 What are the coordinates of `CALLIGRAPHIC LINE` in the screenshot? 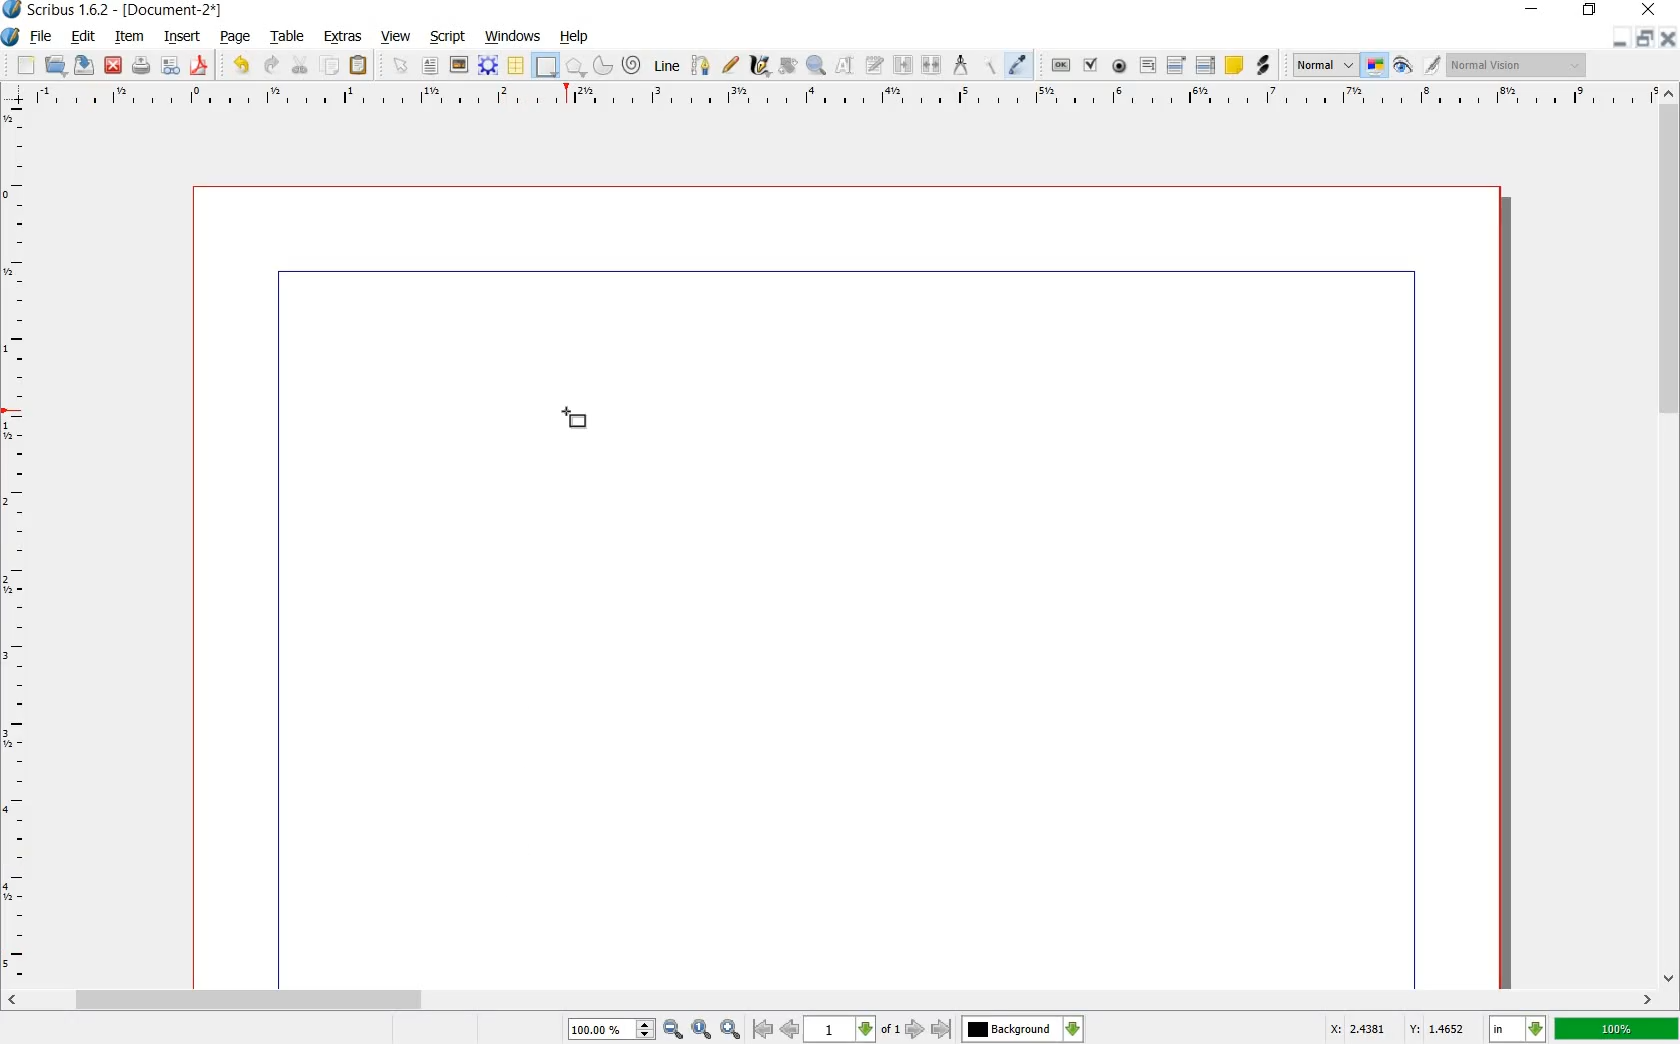 It's located at (758, 65).